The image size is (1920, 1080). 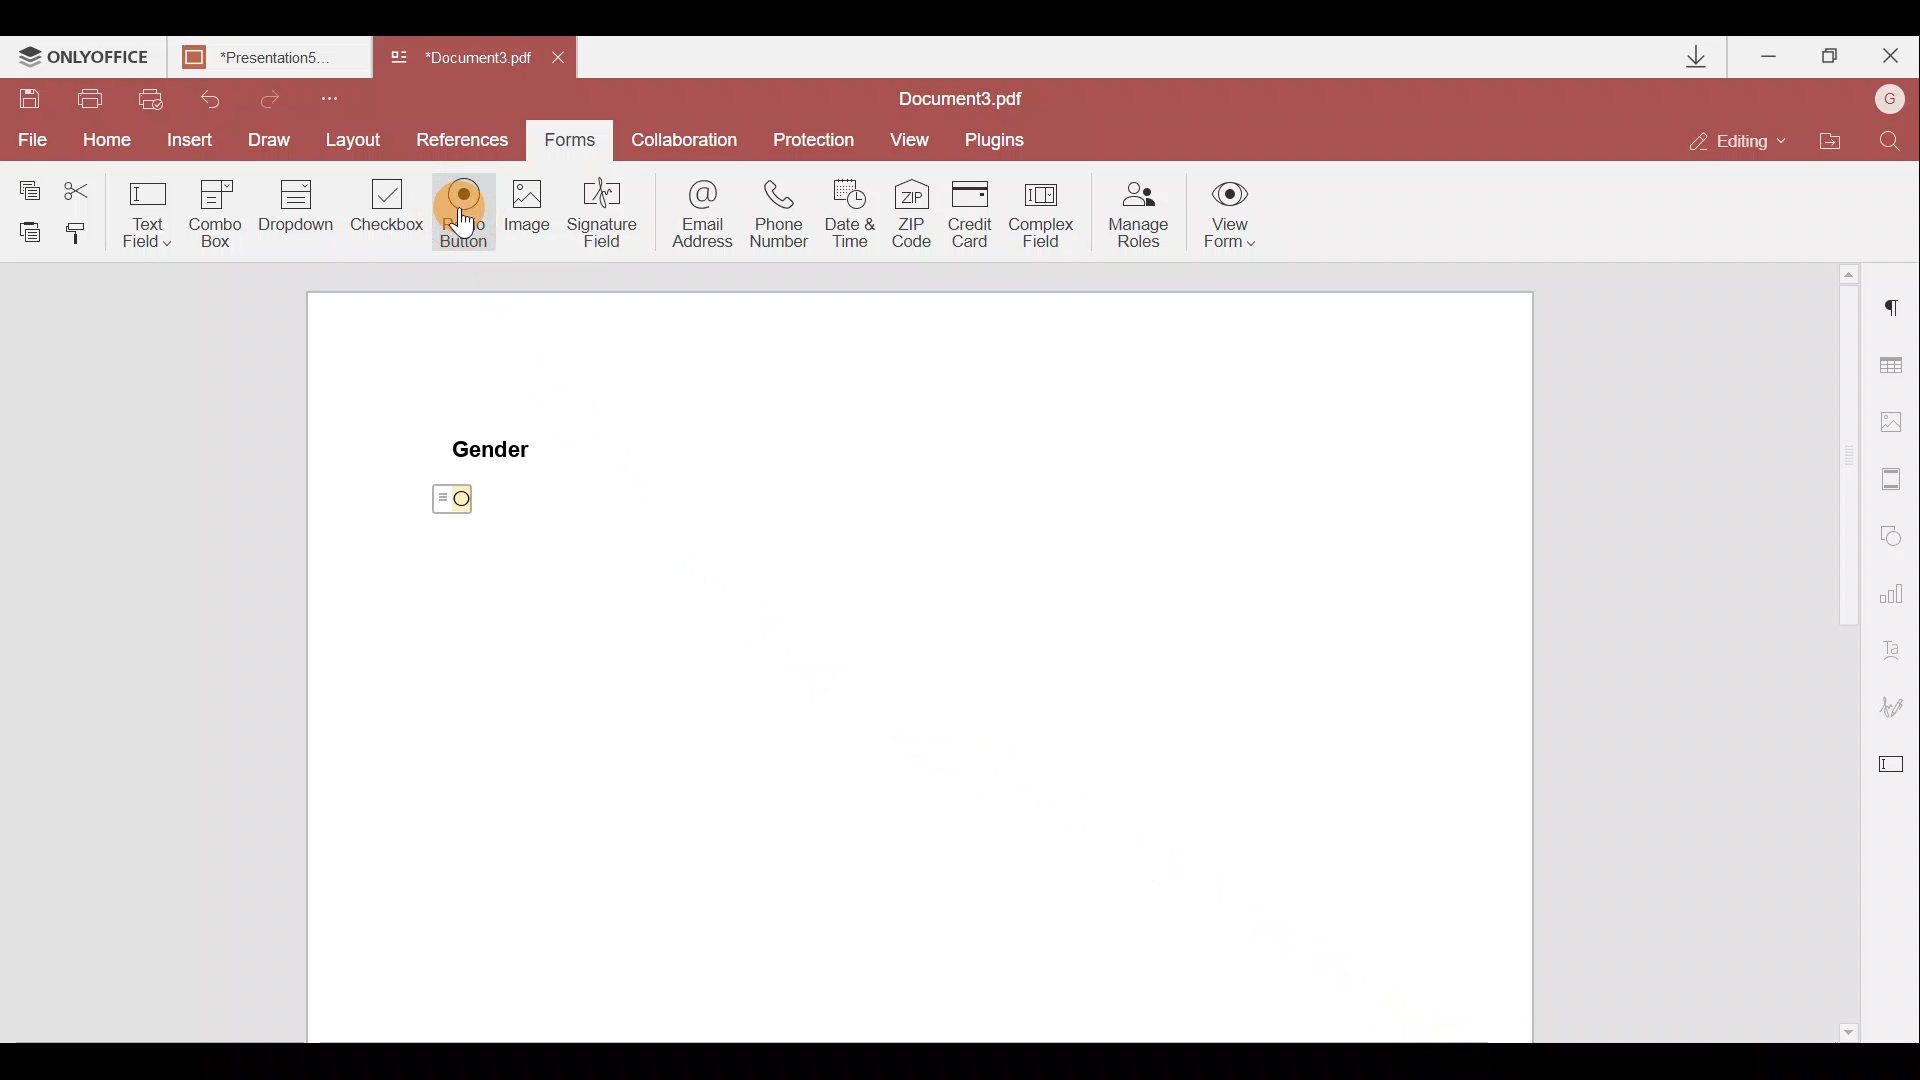 I want to click on Radio button inserted, so click(x=456, y=503).